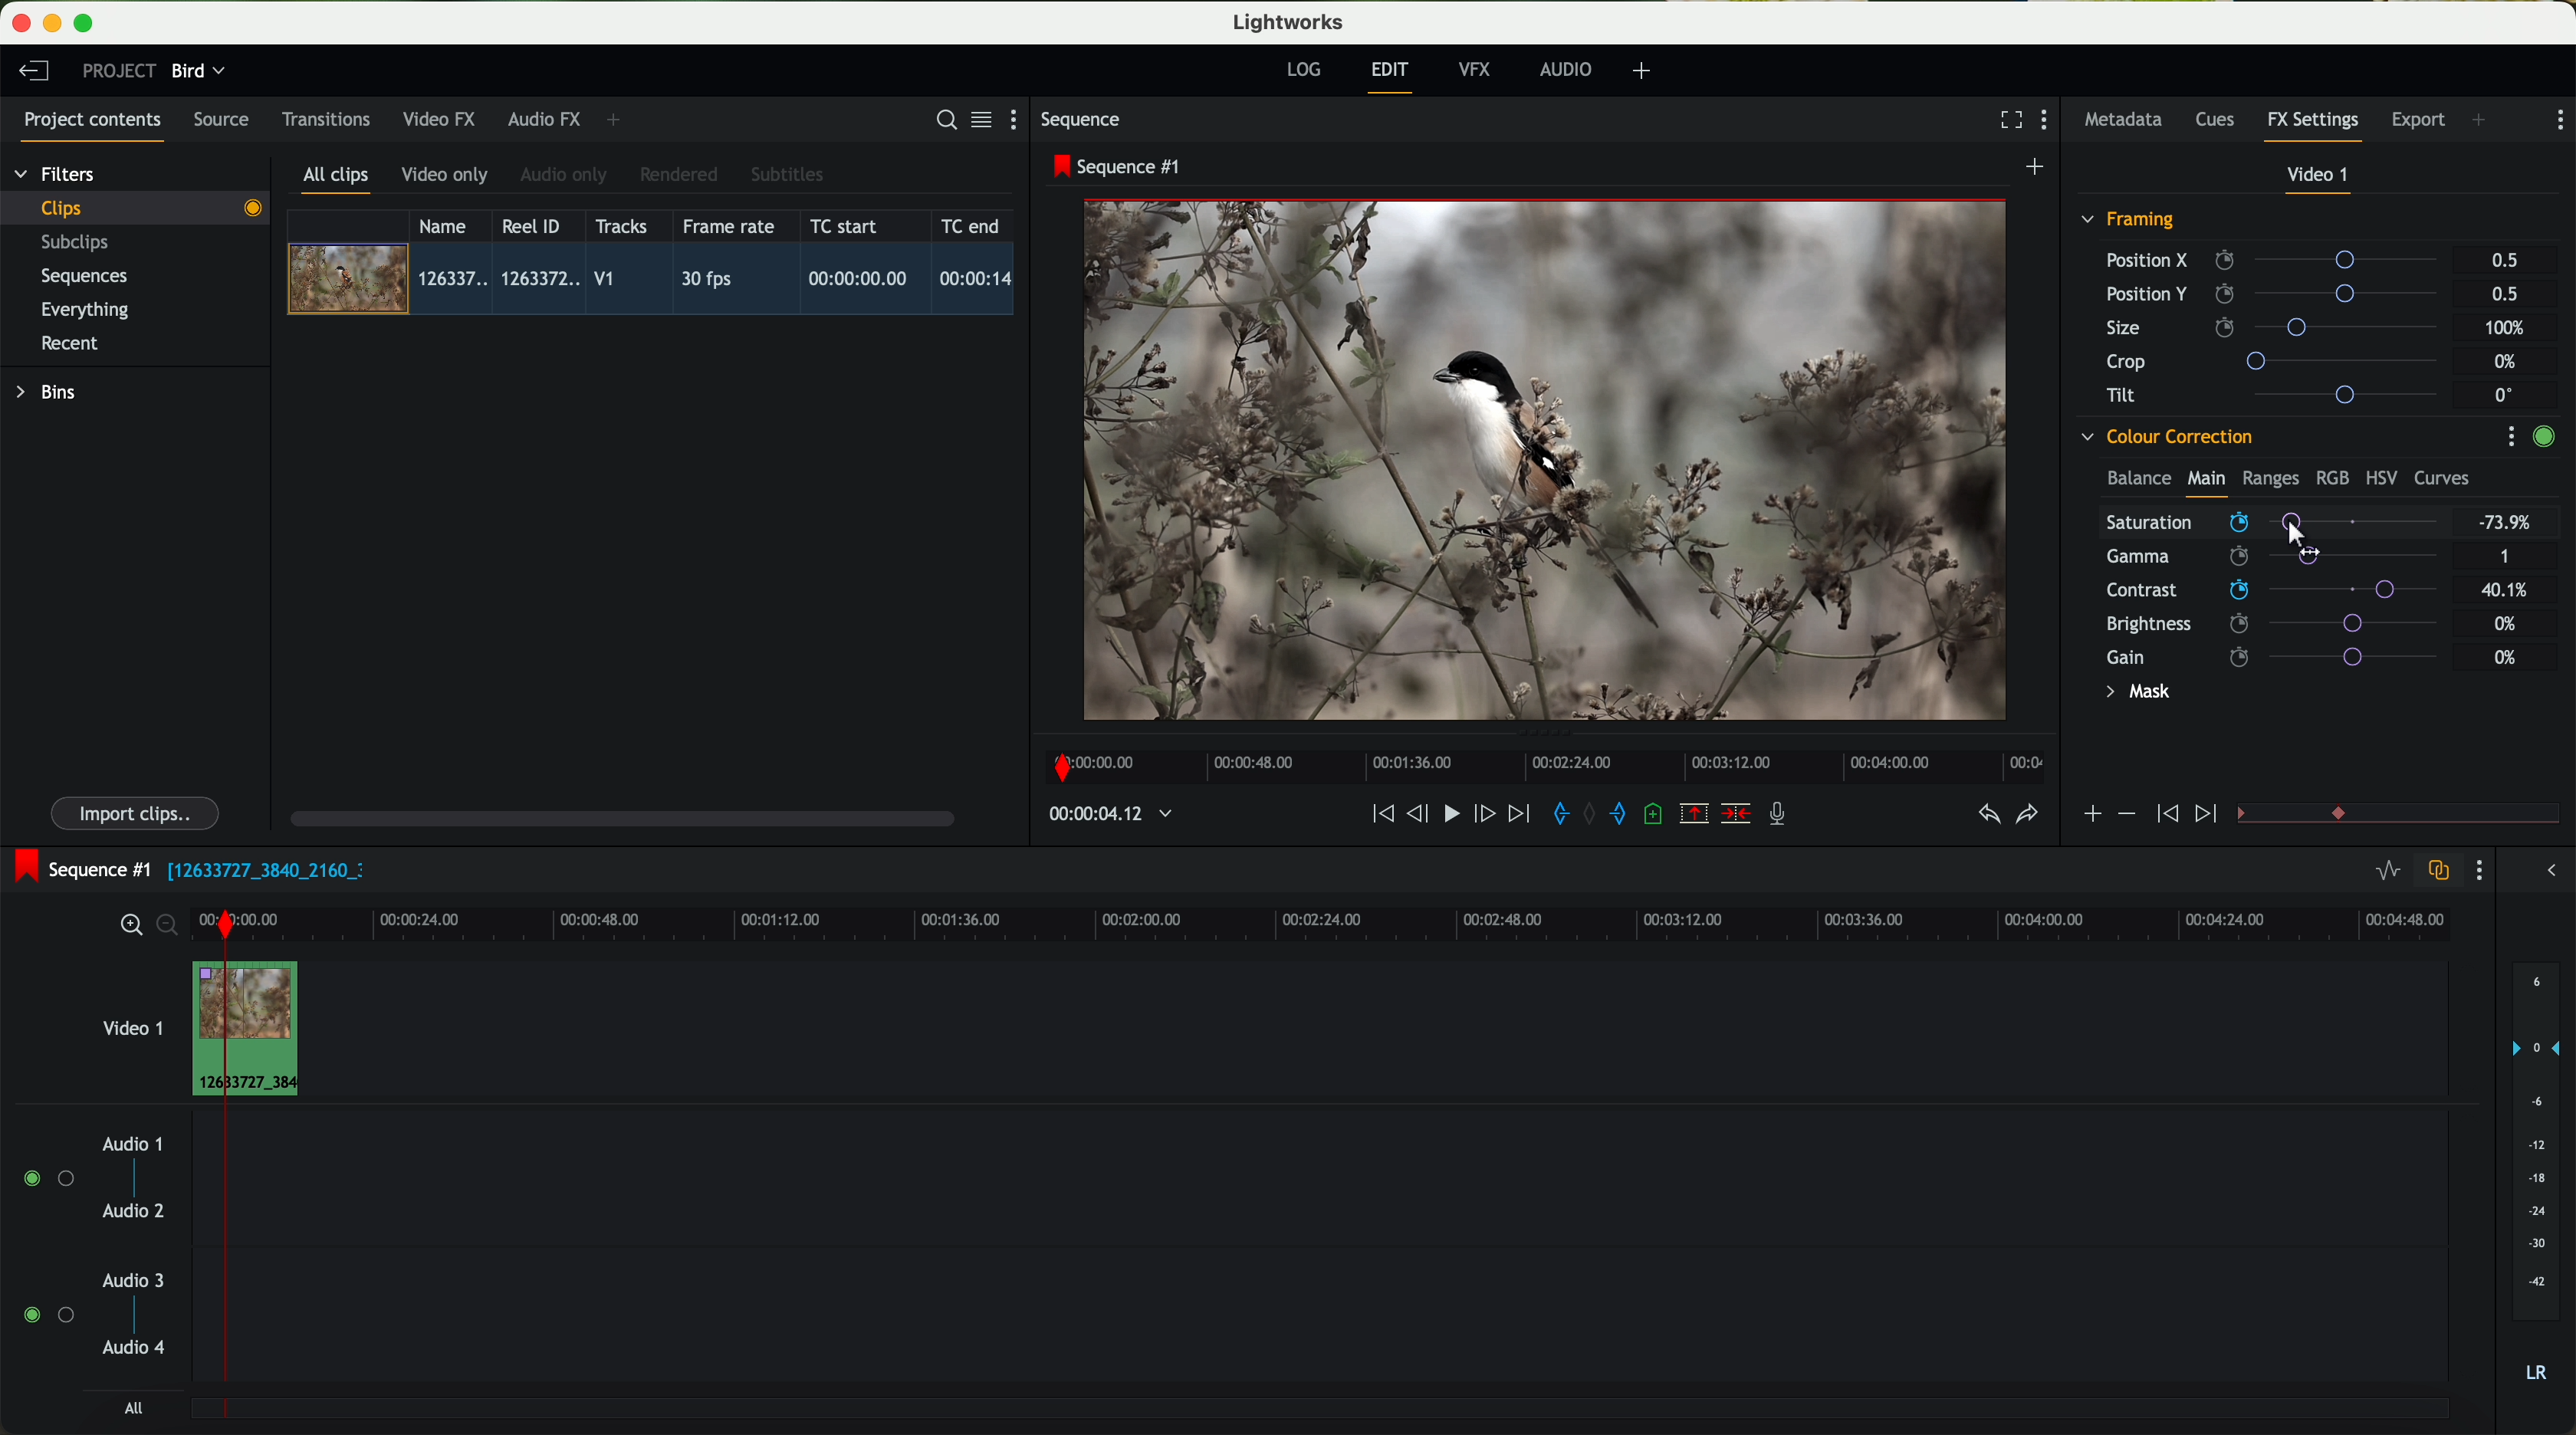 This screenshot has width=2576, height=1435. I want to click on edit, so click(1393, 75).